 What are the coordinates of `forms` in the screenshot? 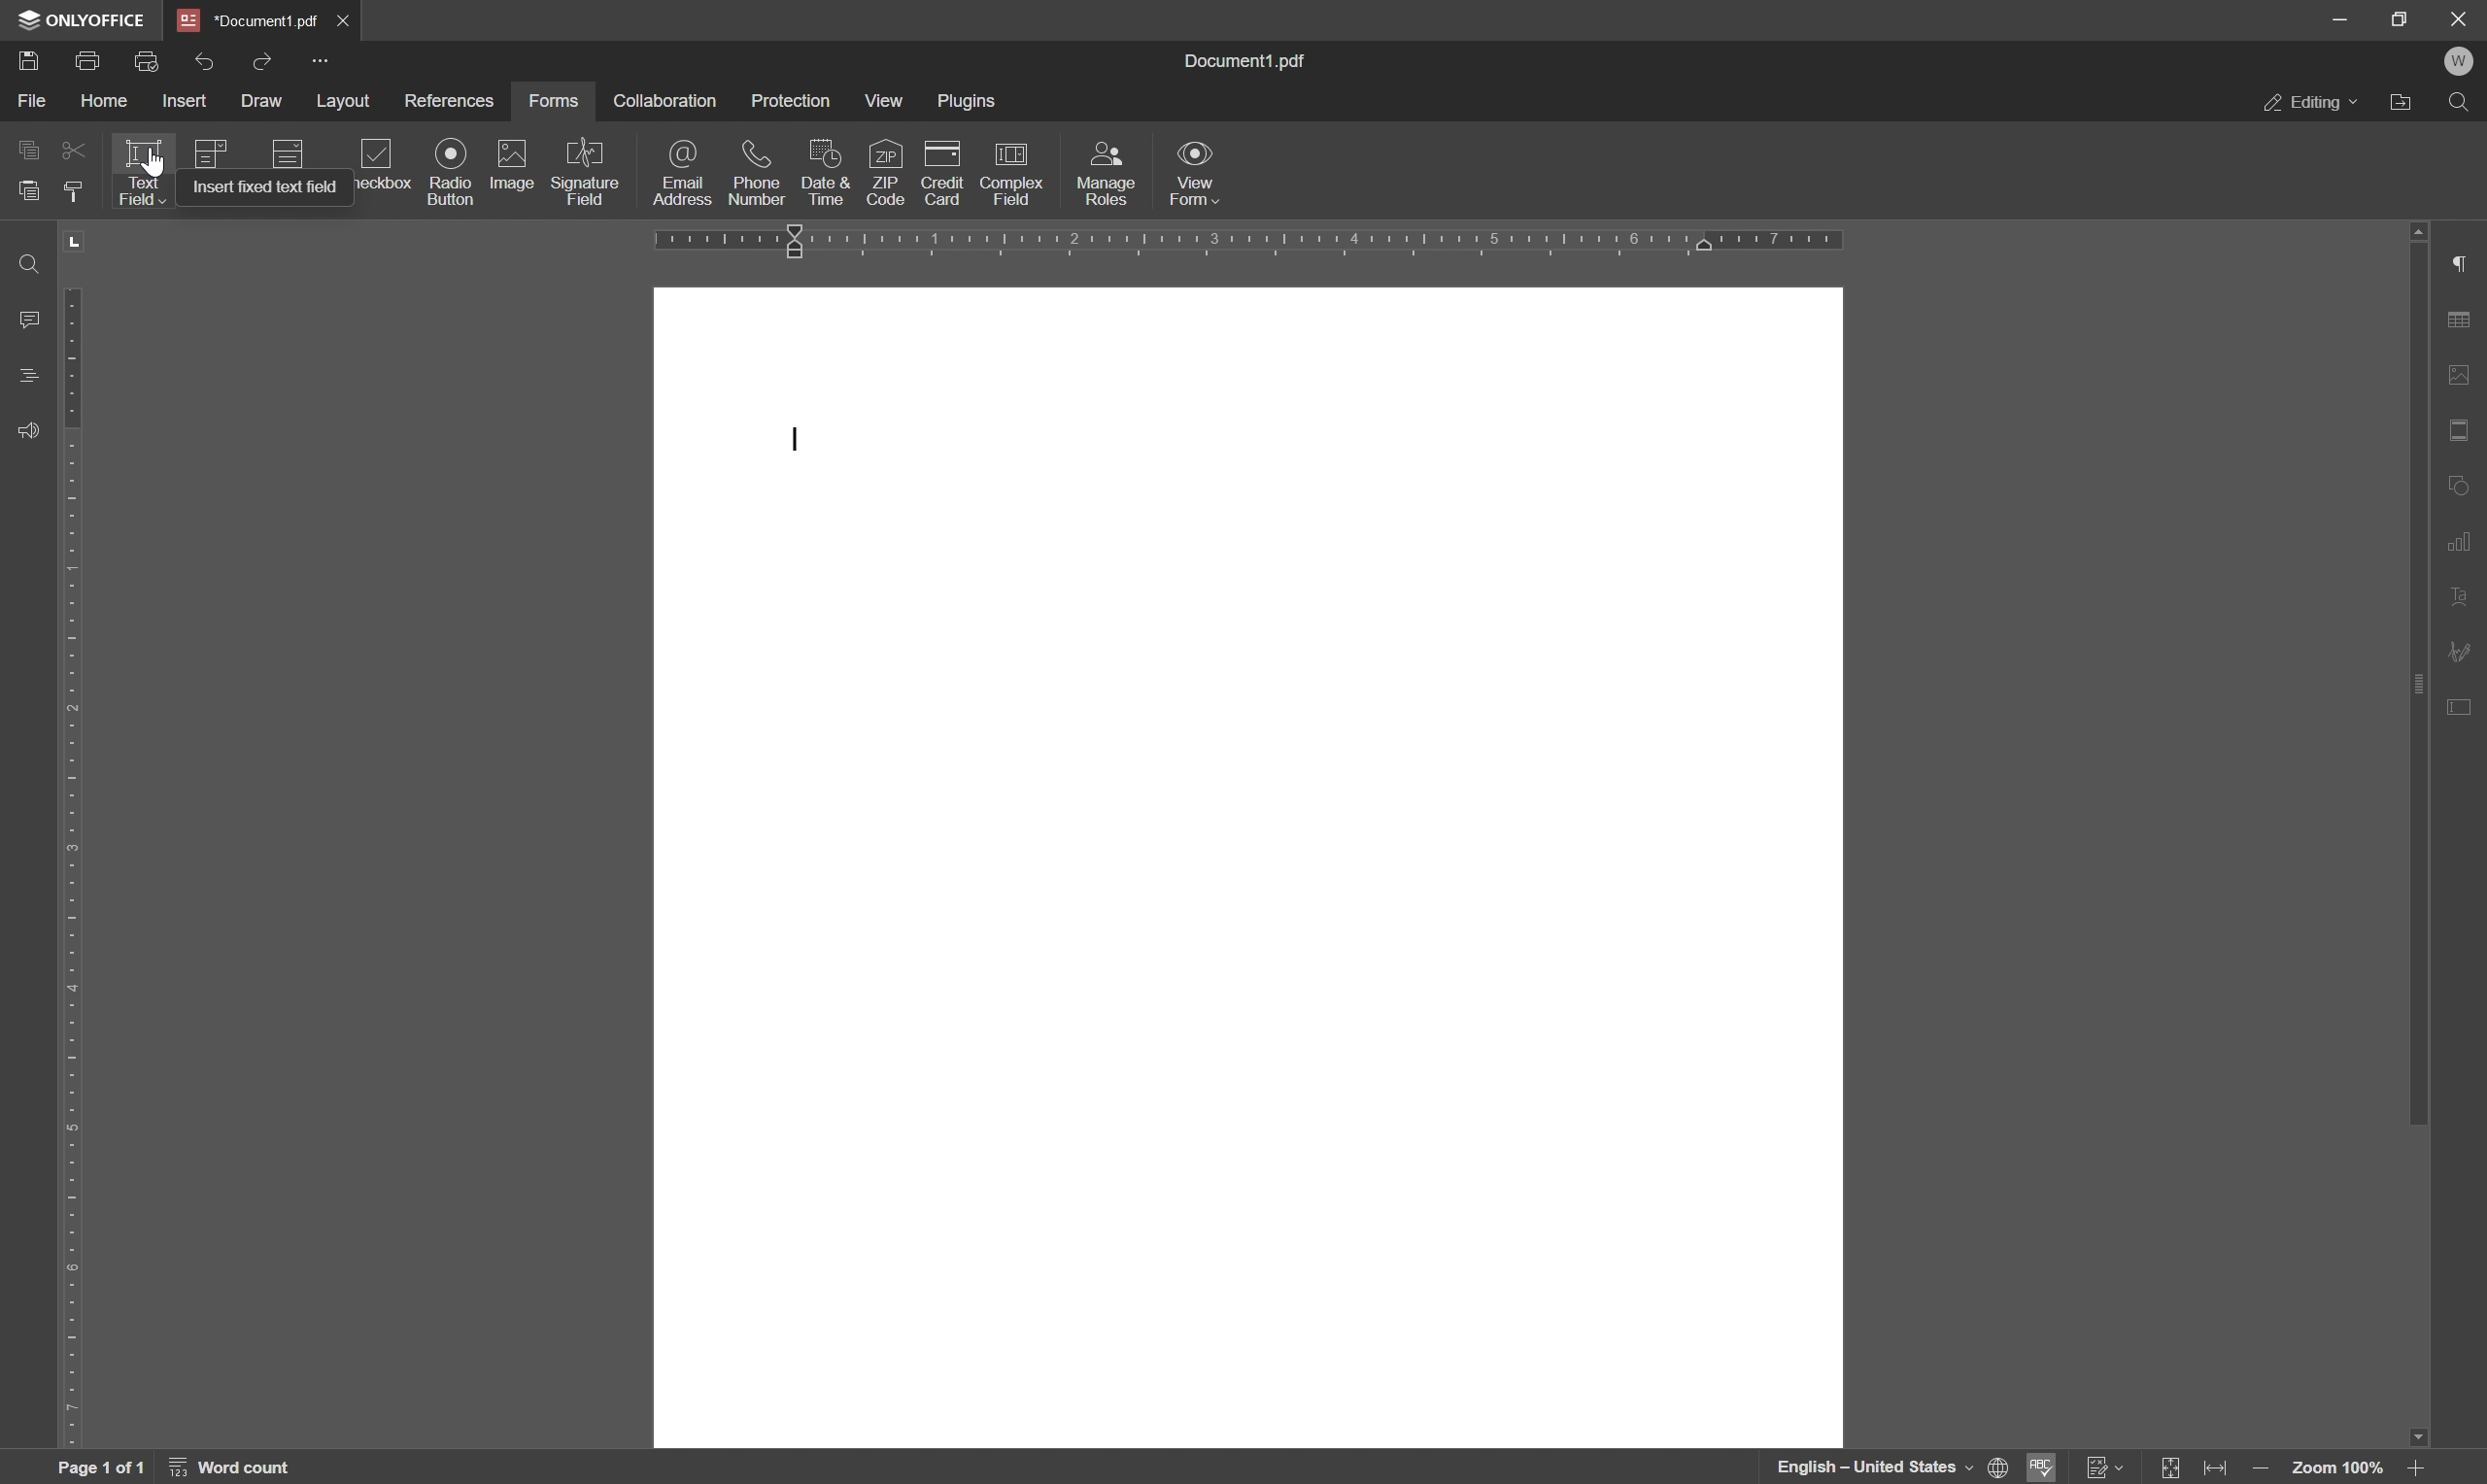 It's located at (562, 98).